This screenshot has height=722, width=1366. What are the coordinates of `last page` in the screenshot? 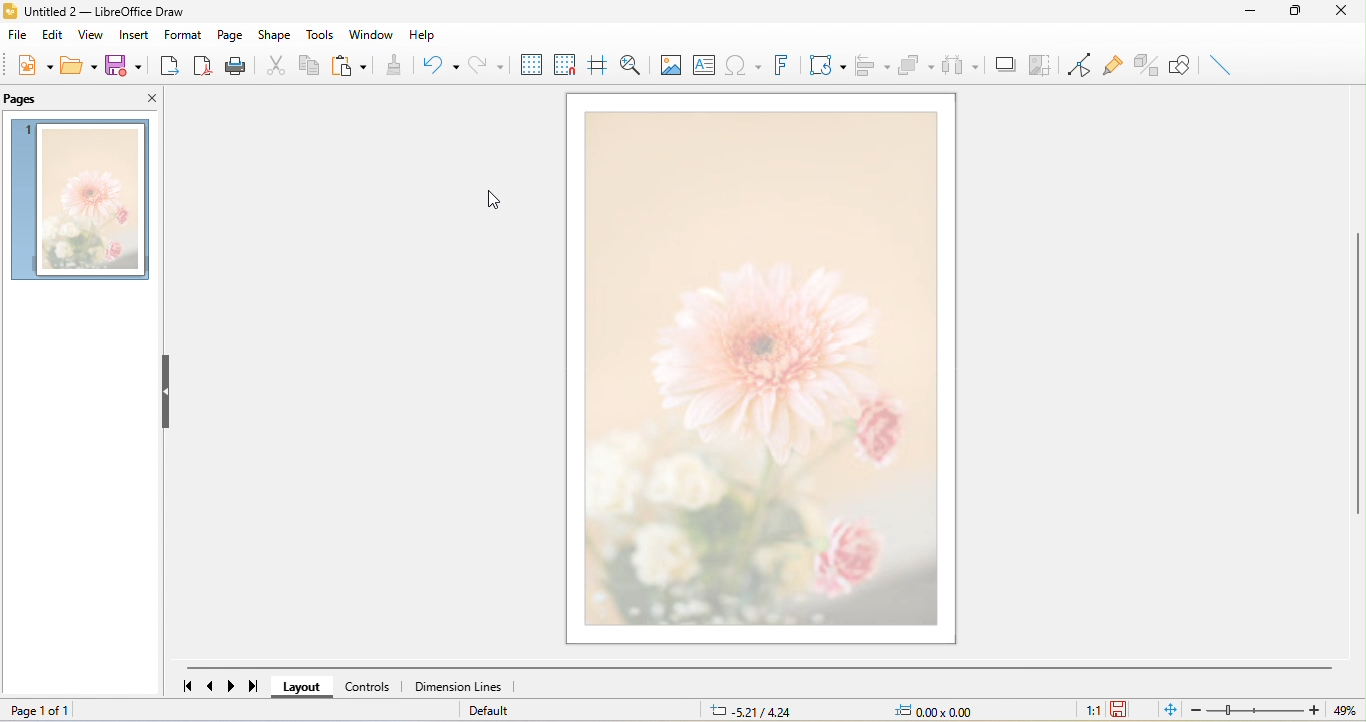 It's located at (249, 686).